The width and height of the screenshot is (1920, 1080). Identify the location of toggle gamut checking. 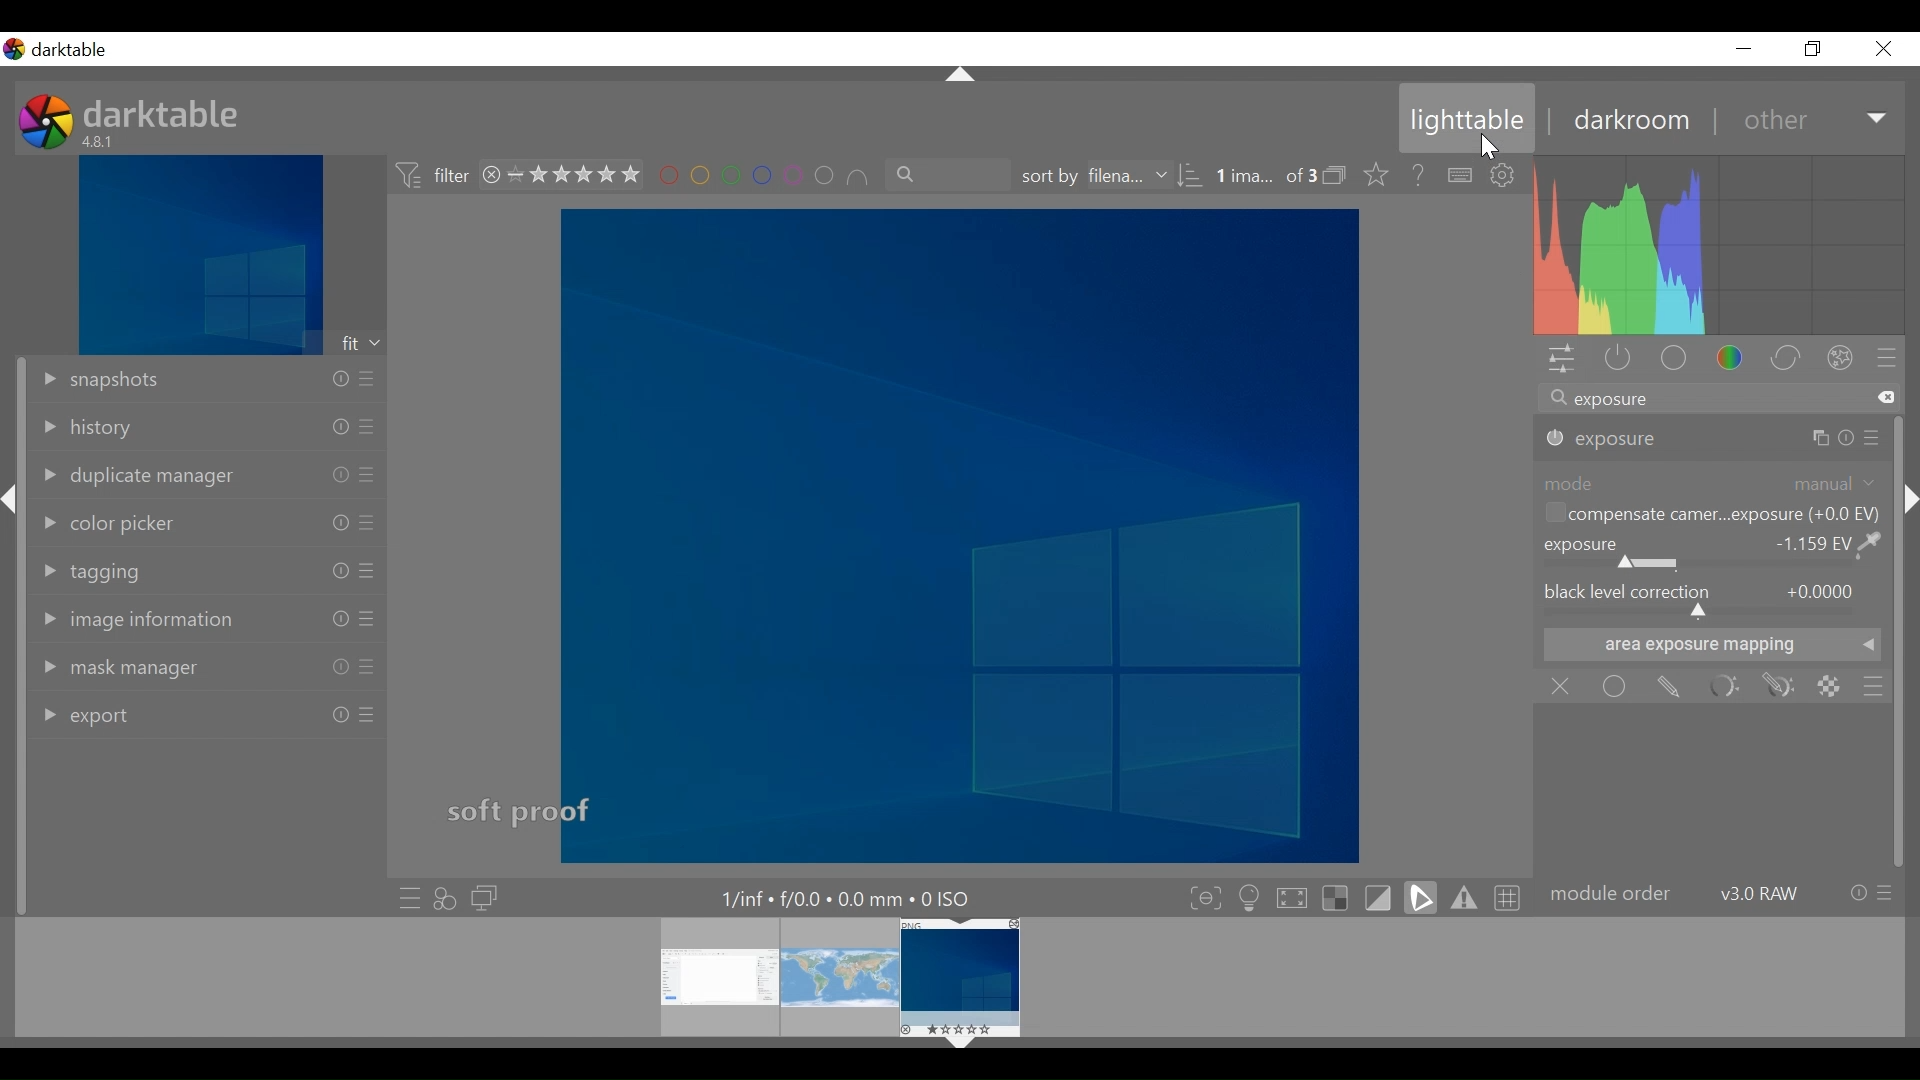
(1463, 898).